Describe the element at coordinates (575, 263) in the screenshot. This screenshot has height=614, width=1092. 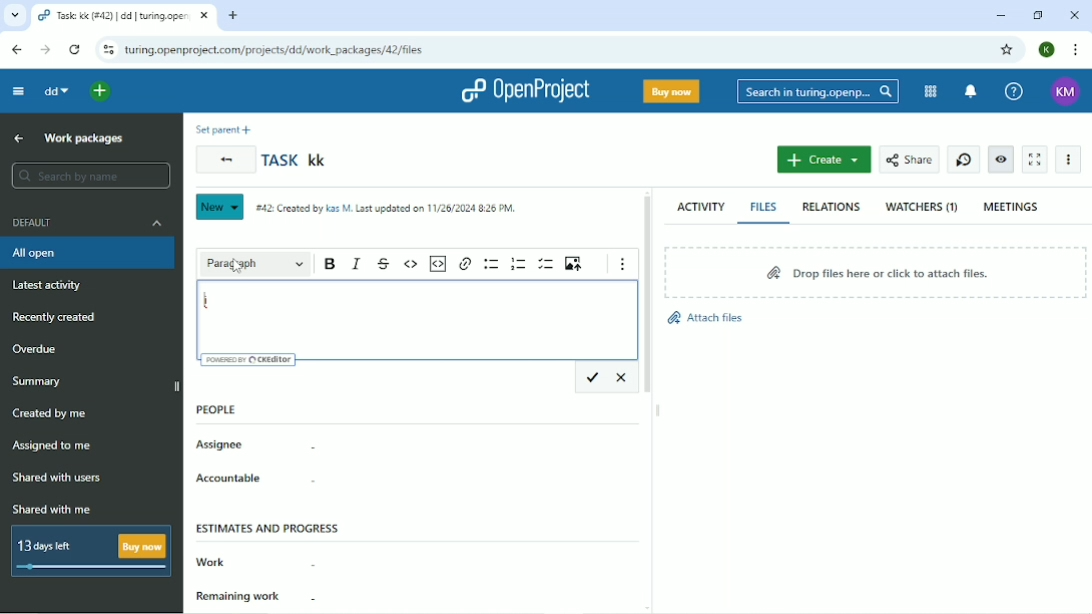
I see `Upload image from computer` at that location.